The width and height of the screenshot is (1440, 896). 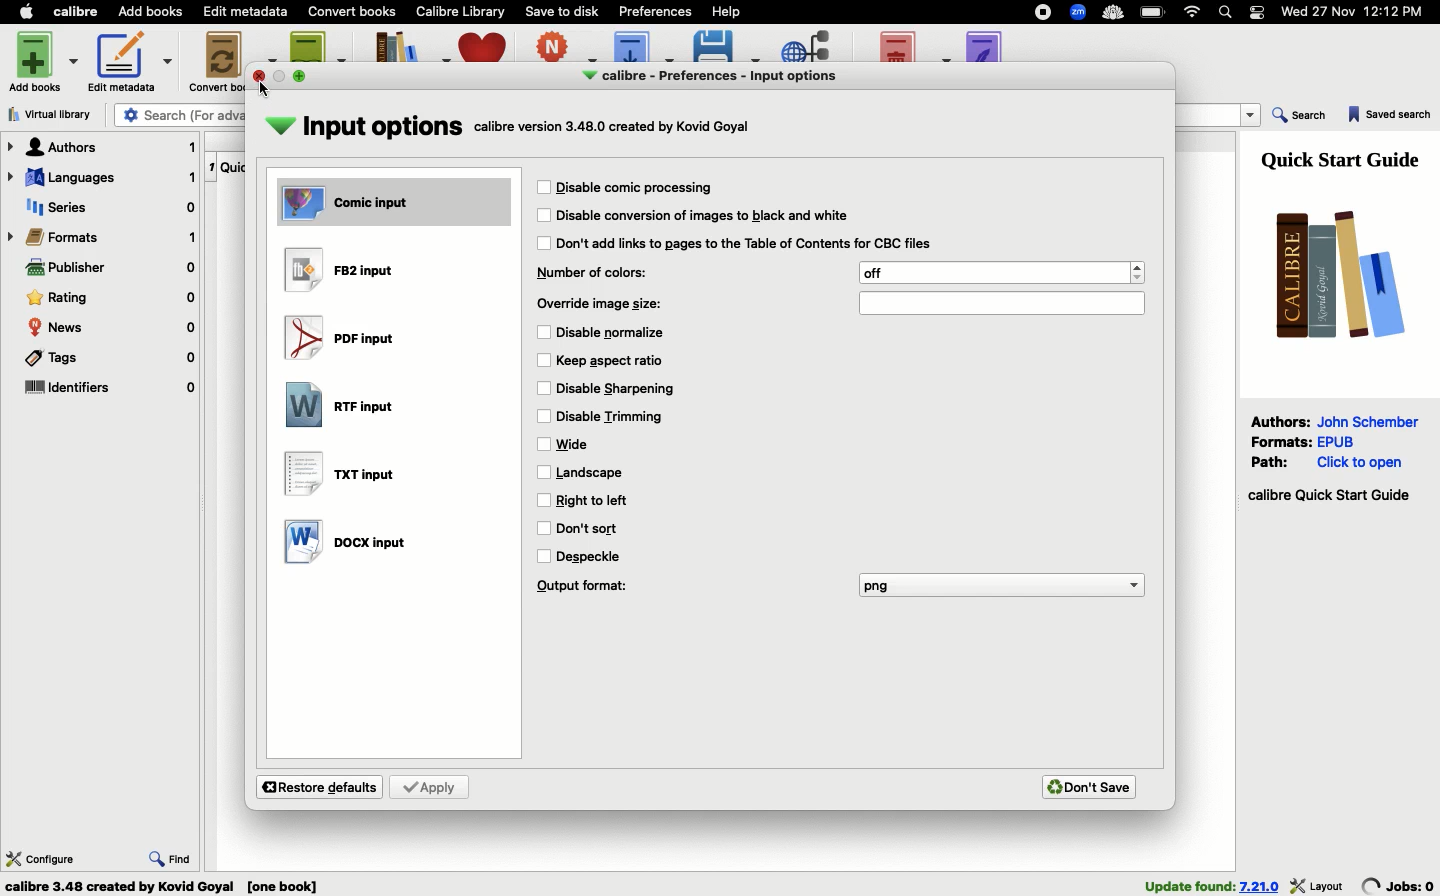 I want to click on Disable, so click(x=746, y=243).